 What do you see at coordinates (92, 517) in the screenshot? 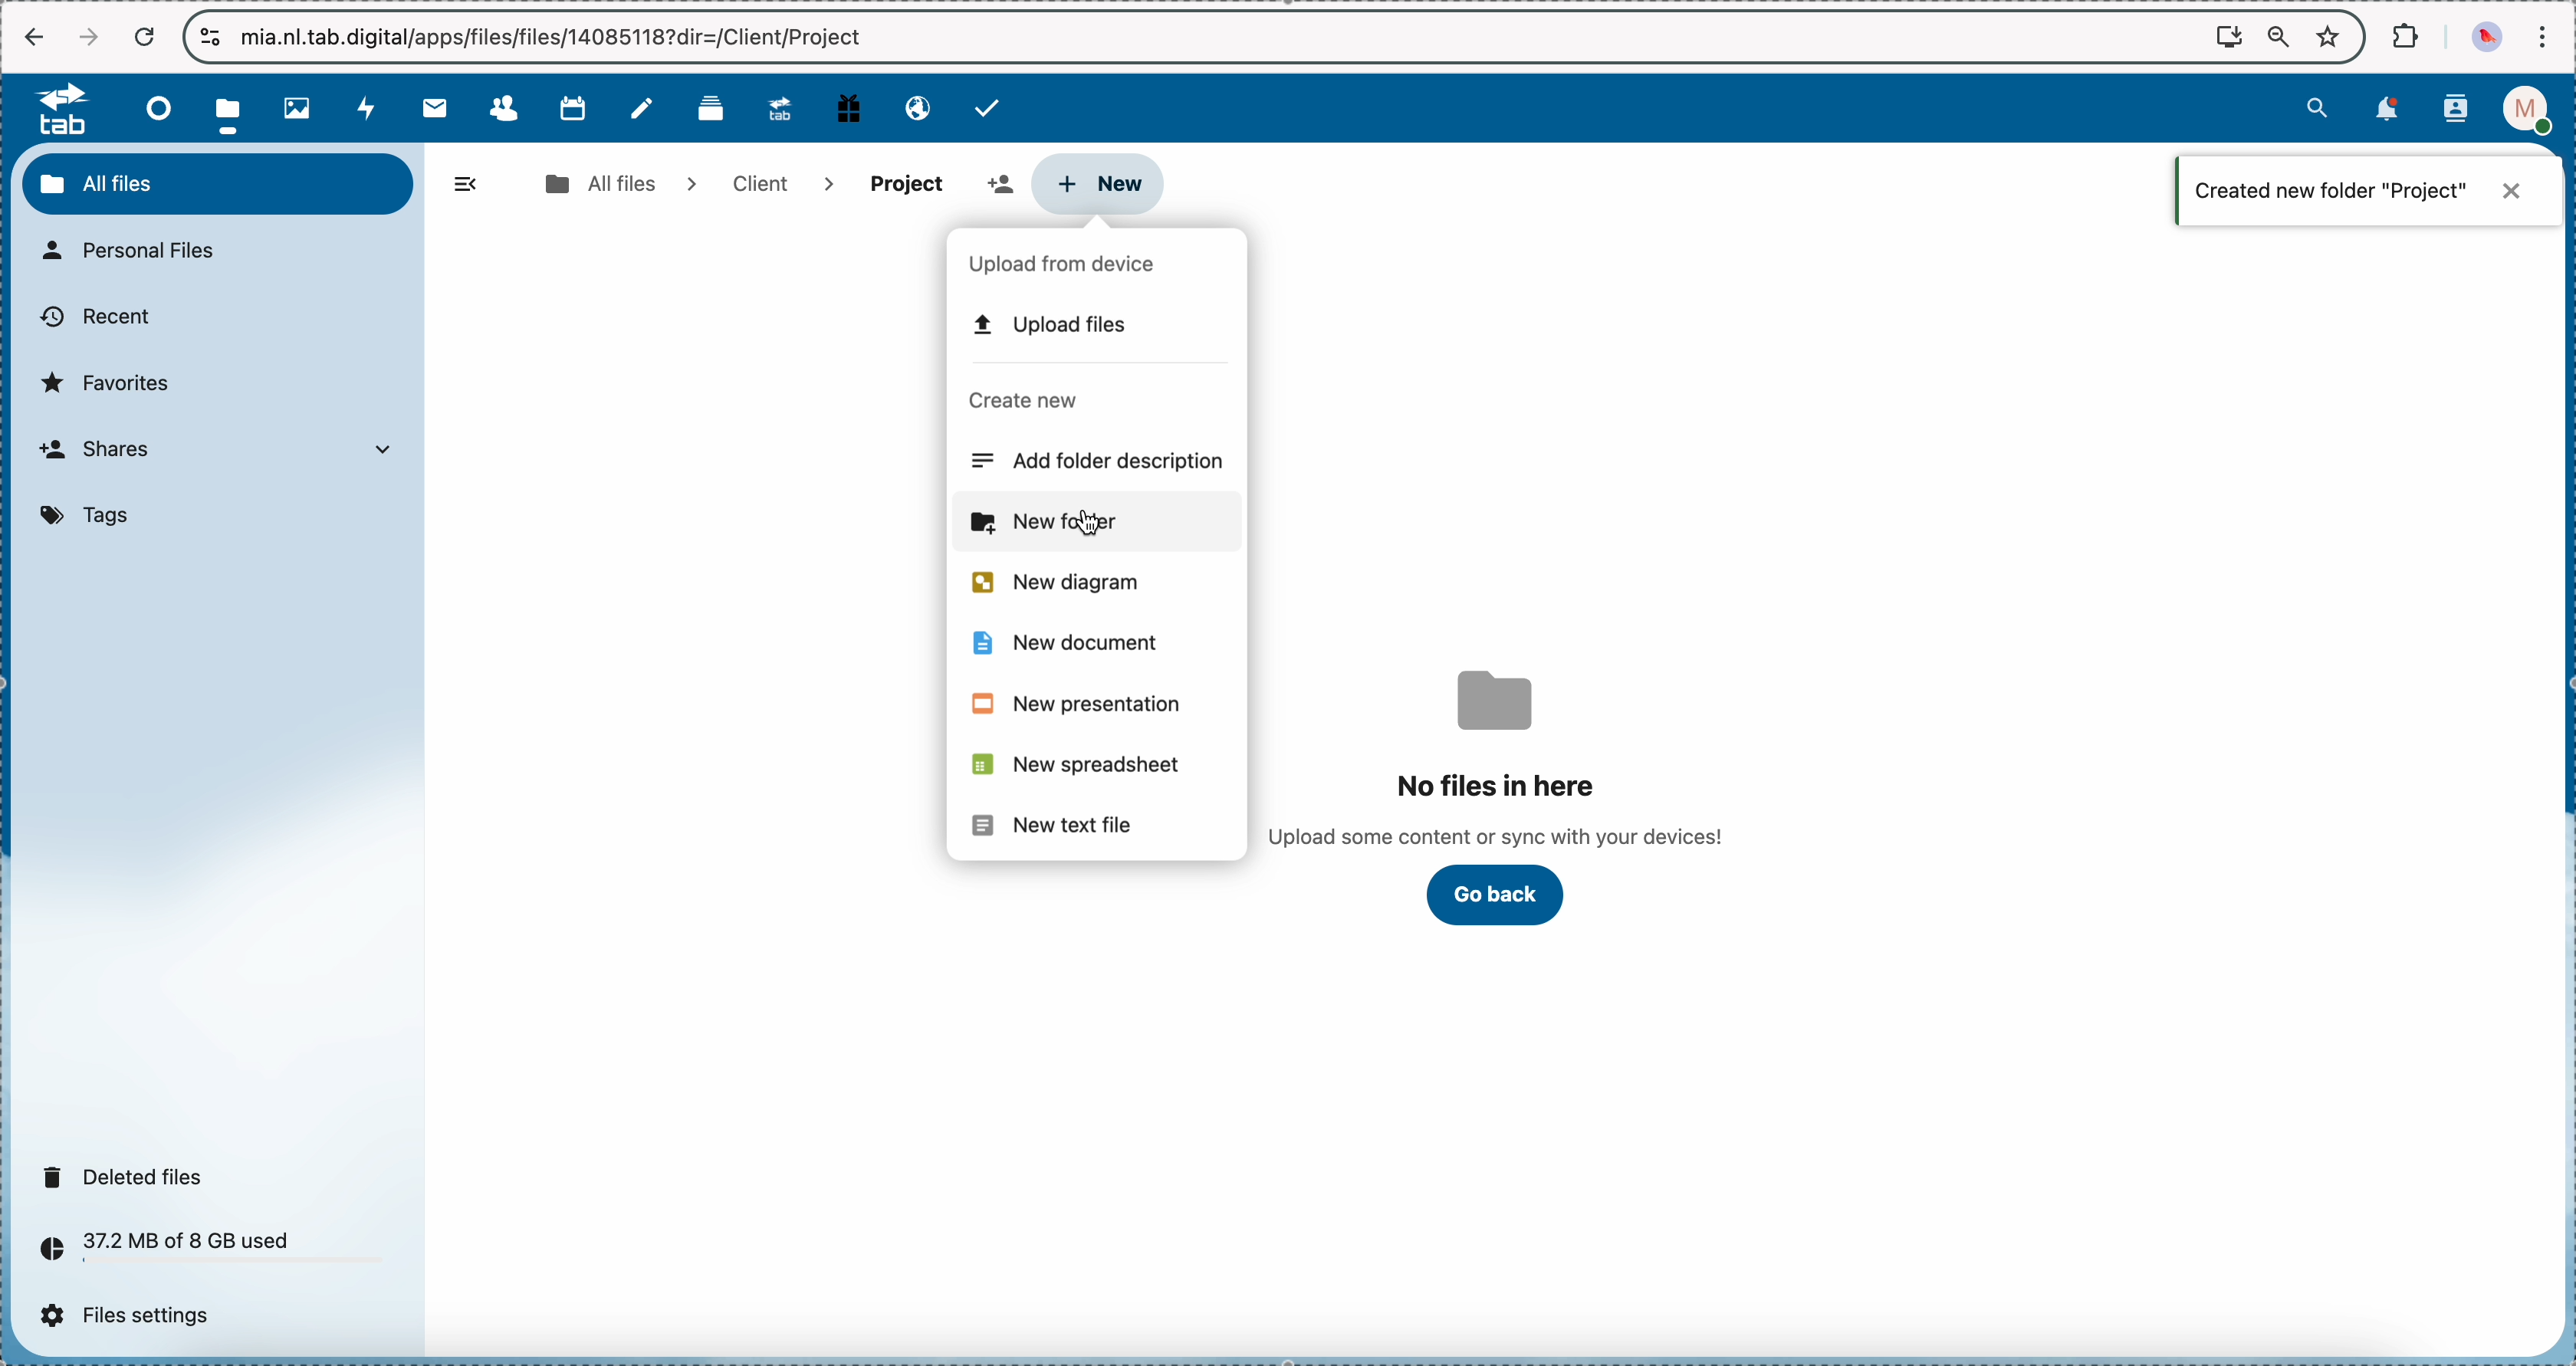
I see `tags` at bounding box center [92, 517].